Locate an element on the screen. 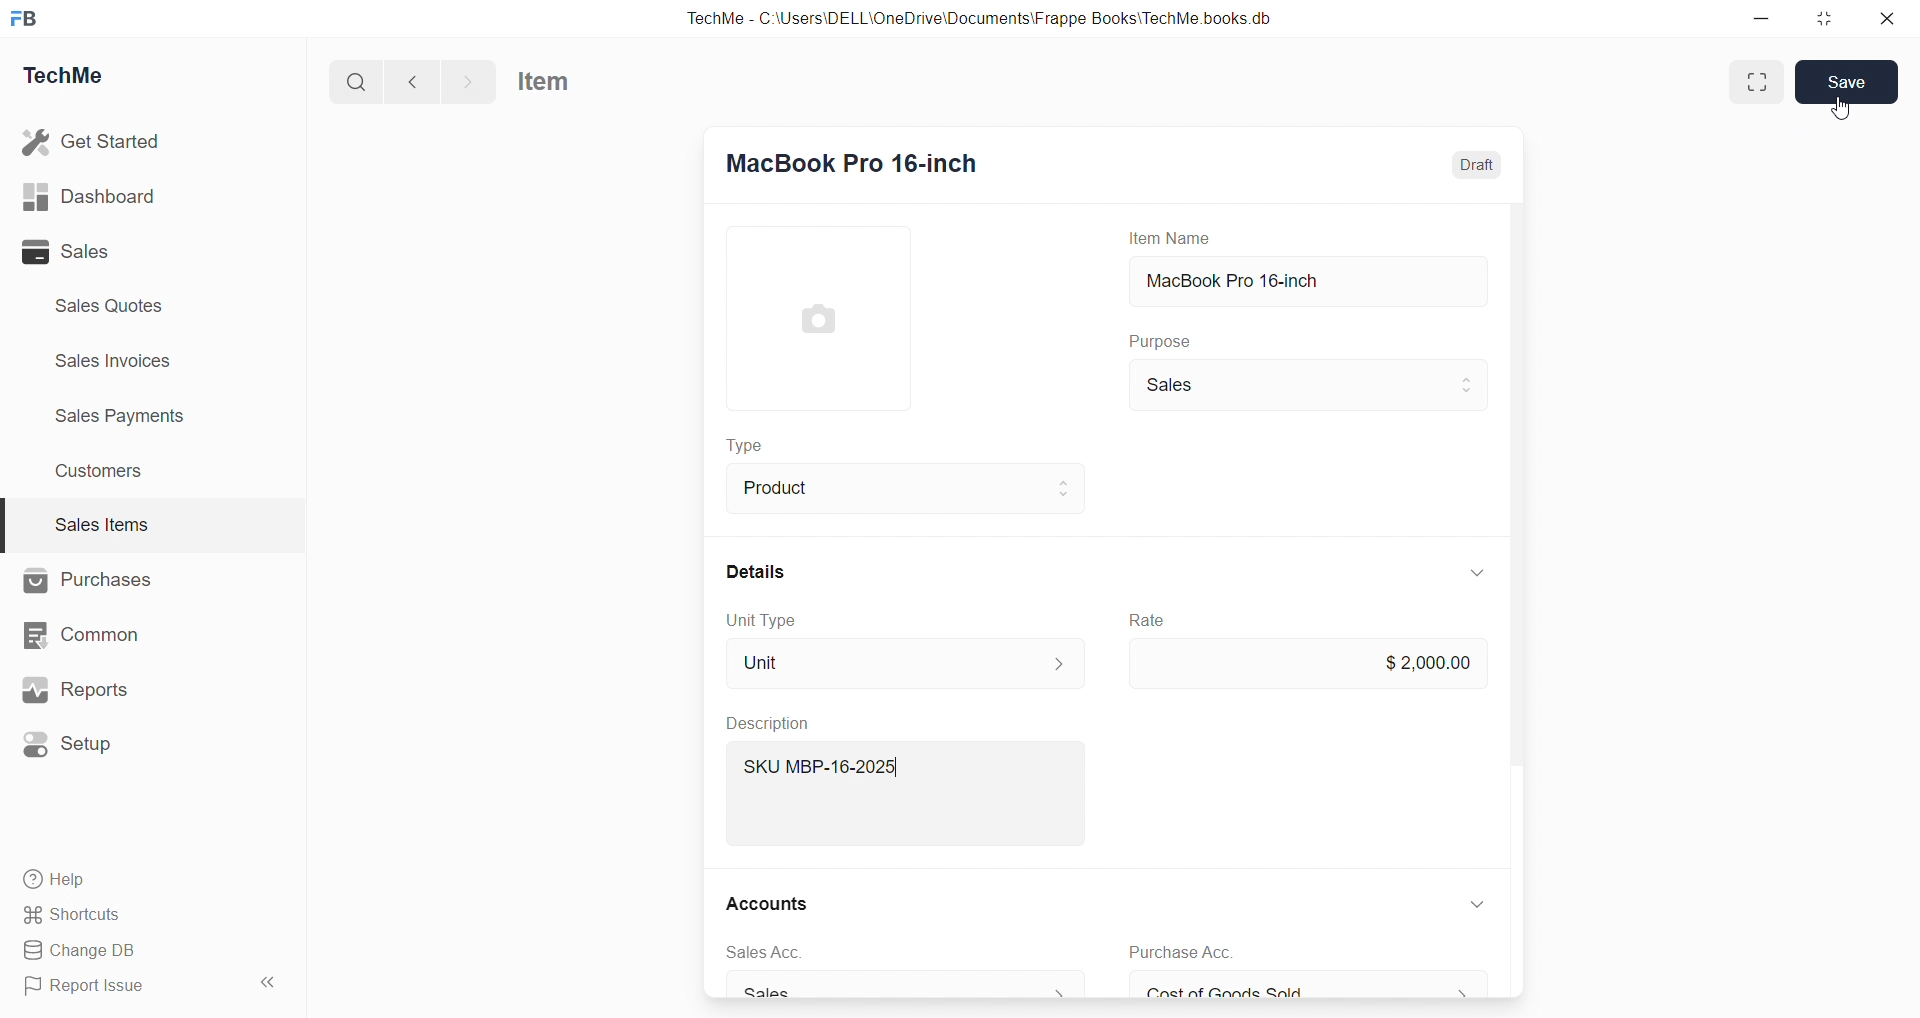  down is located at coordinates (1479, 905).